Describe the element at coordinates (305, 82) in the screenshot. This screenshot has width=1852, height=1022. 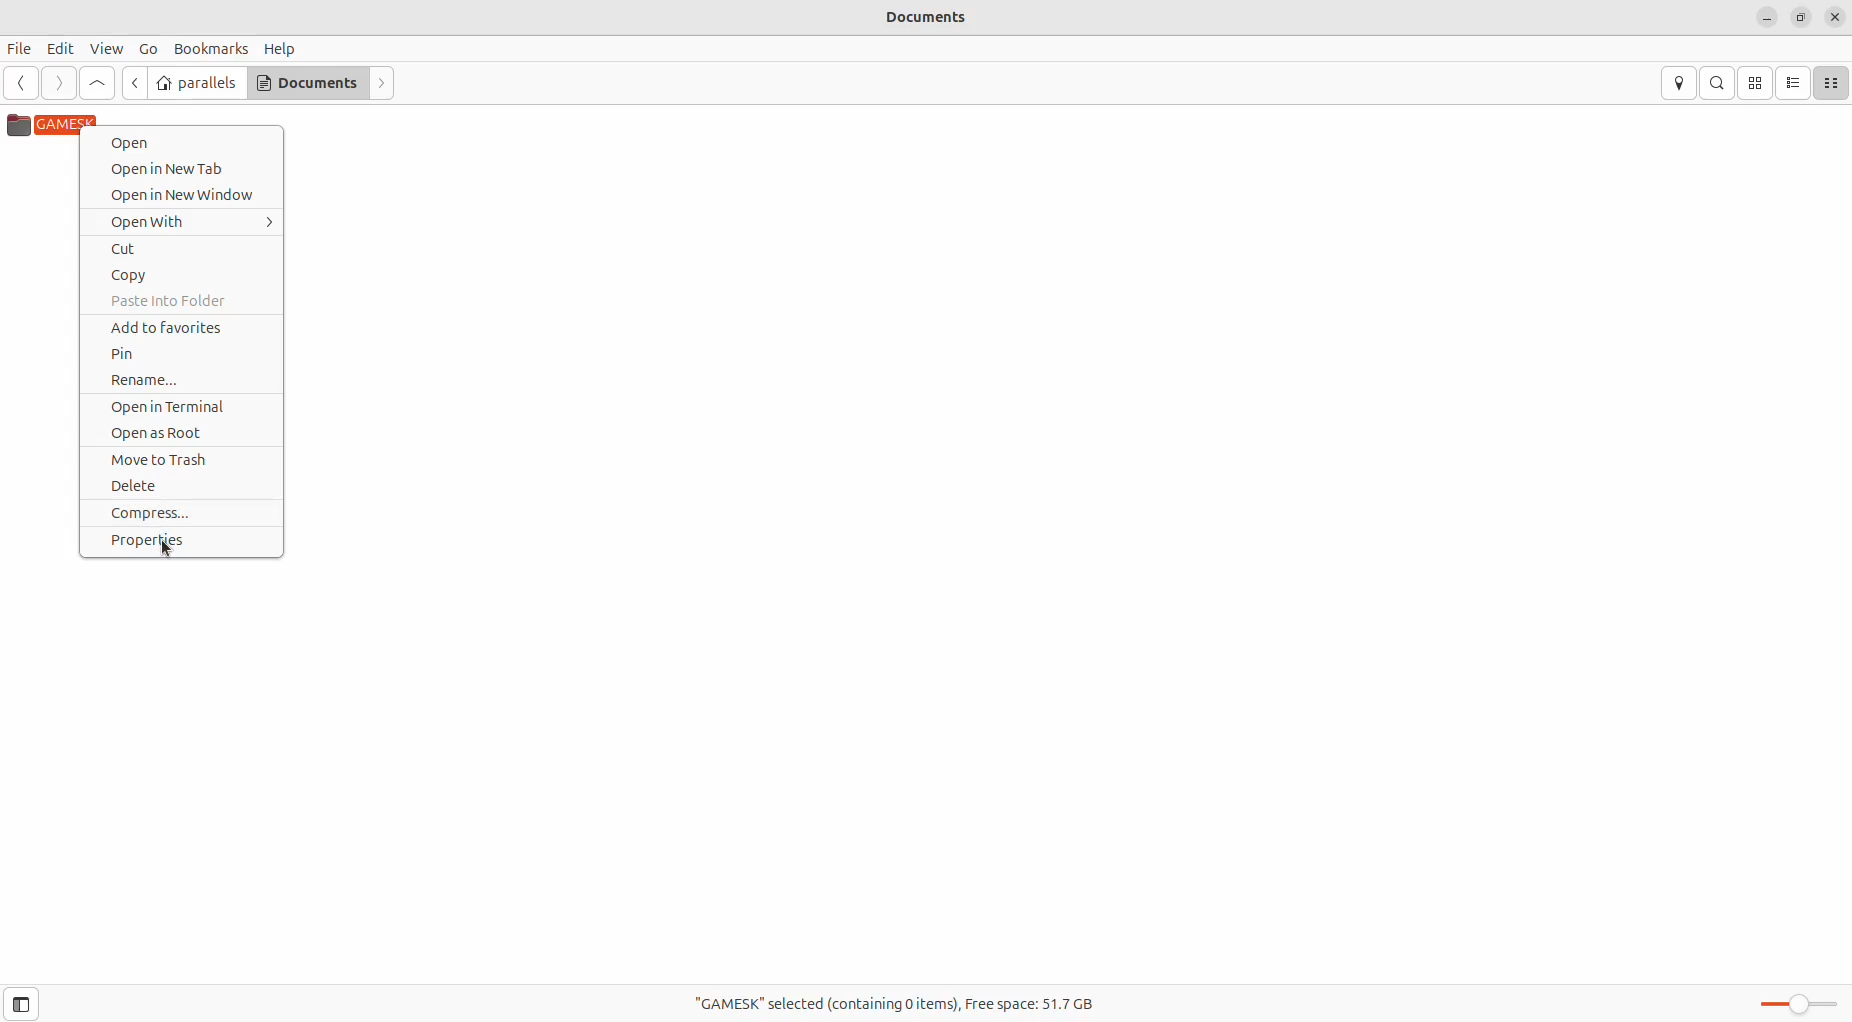
I see `Documents` at that location.